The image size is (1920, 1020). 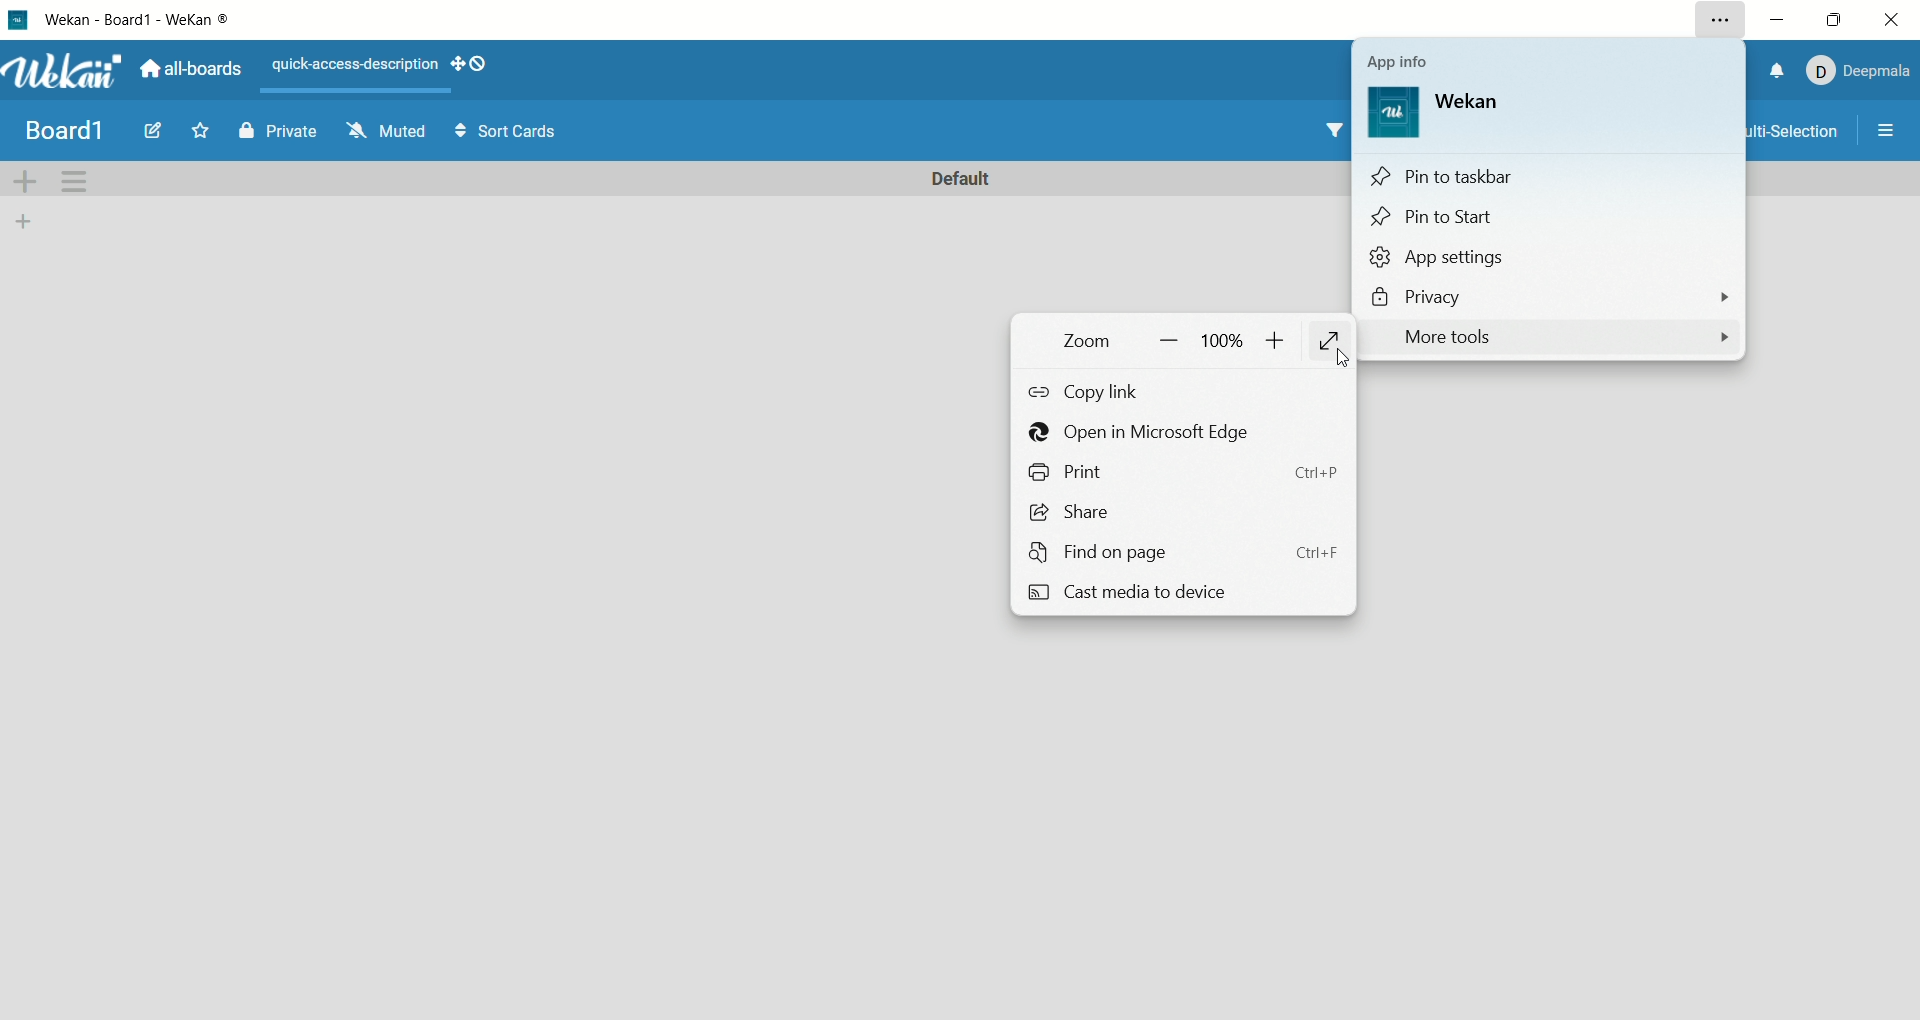 What do you see at coordinates (146, 18) in the screenshot?
I see `title` at bounding box center [146, 18].